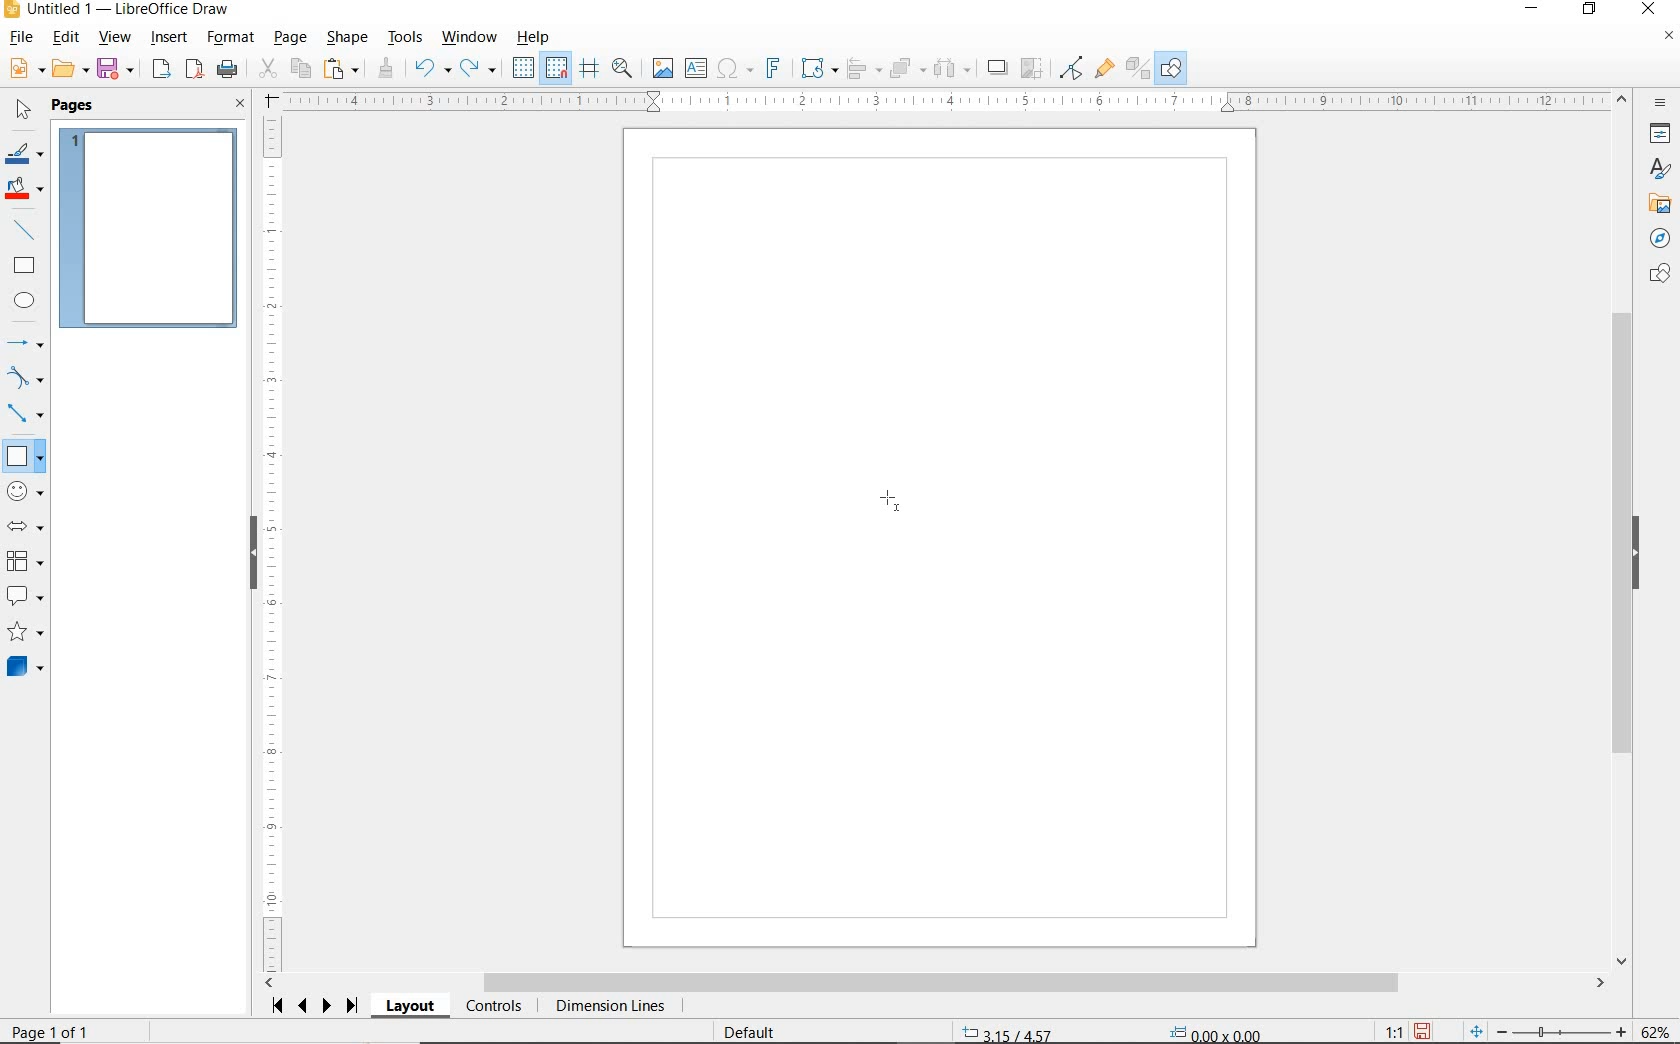 The width and height of the screenshot is (1680, 1044). What do you see at coordinates (25, 667) in the screenshot?
I see `3D SHAPES` at bounding box center [25, 667].